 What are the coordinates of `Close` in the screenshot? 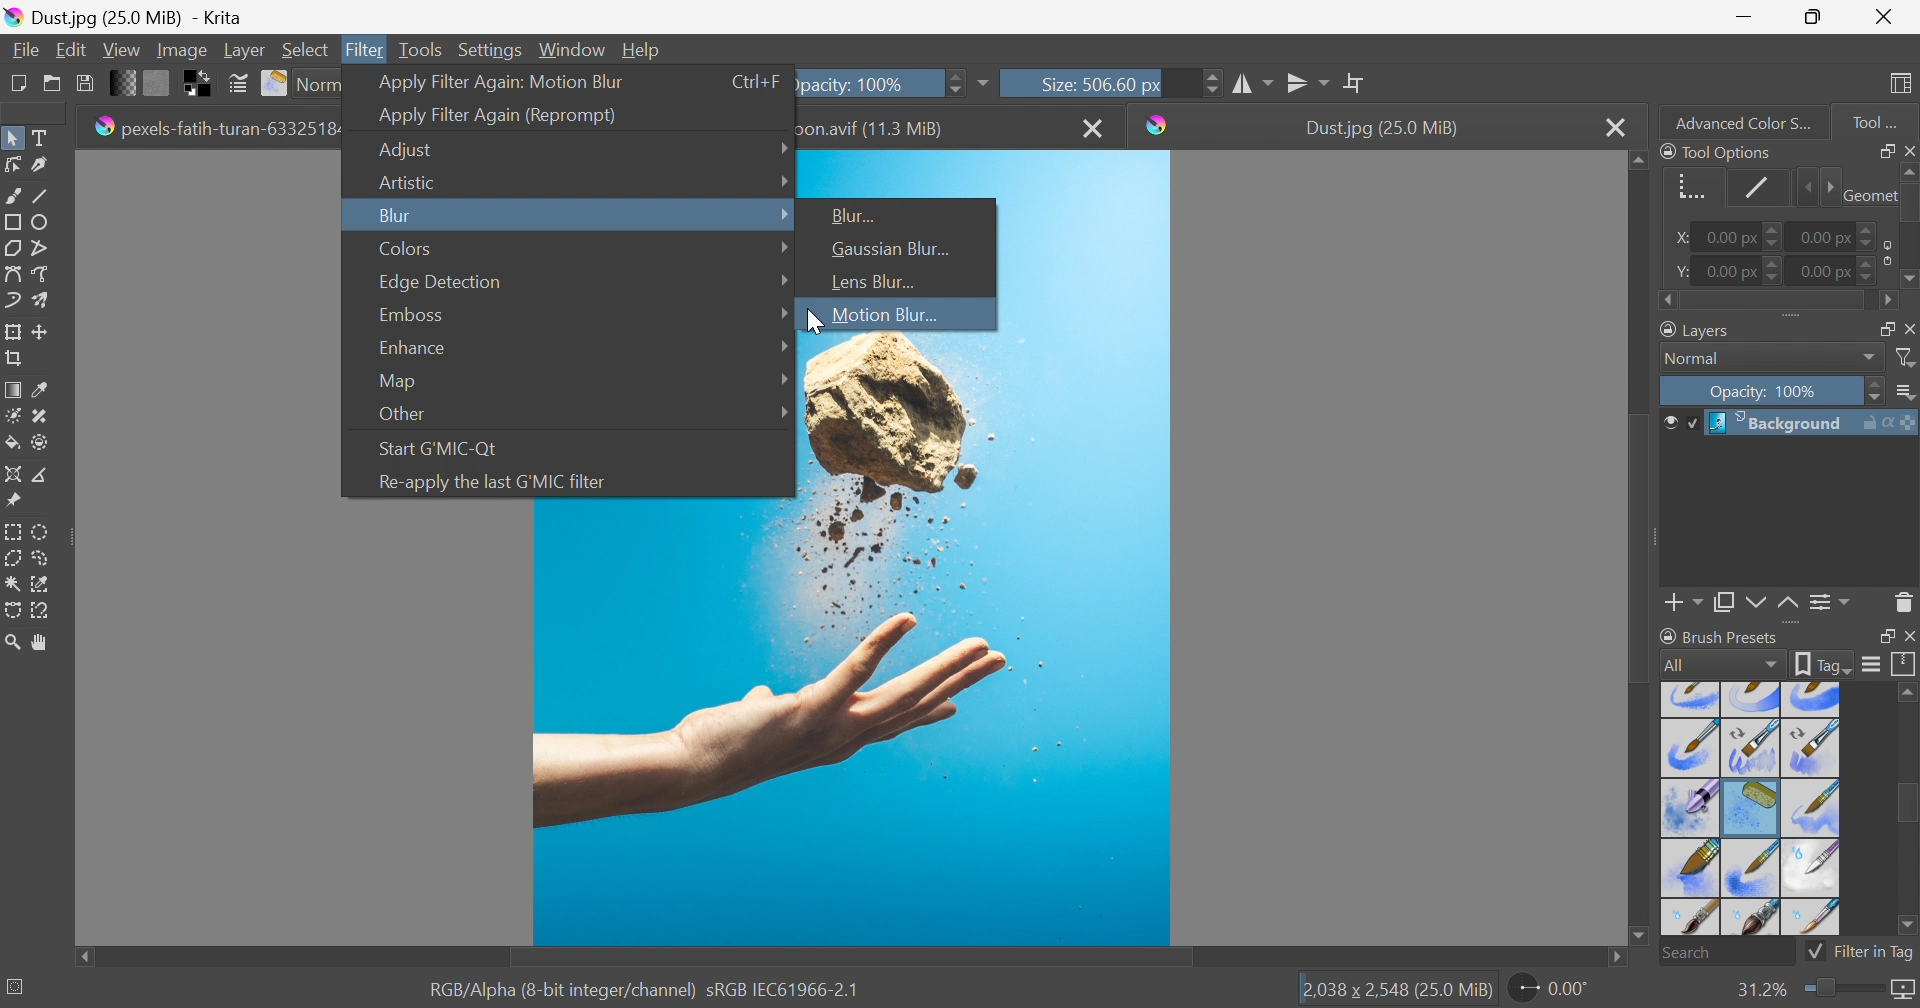 It's located at (1095, 127).